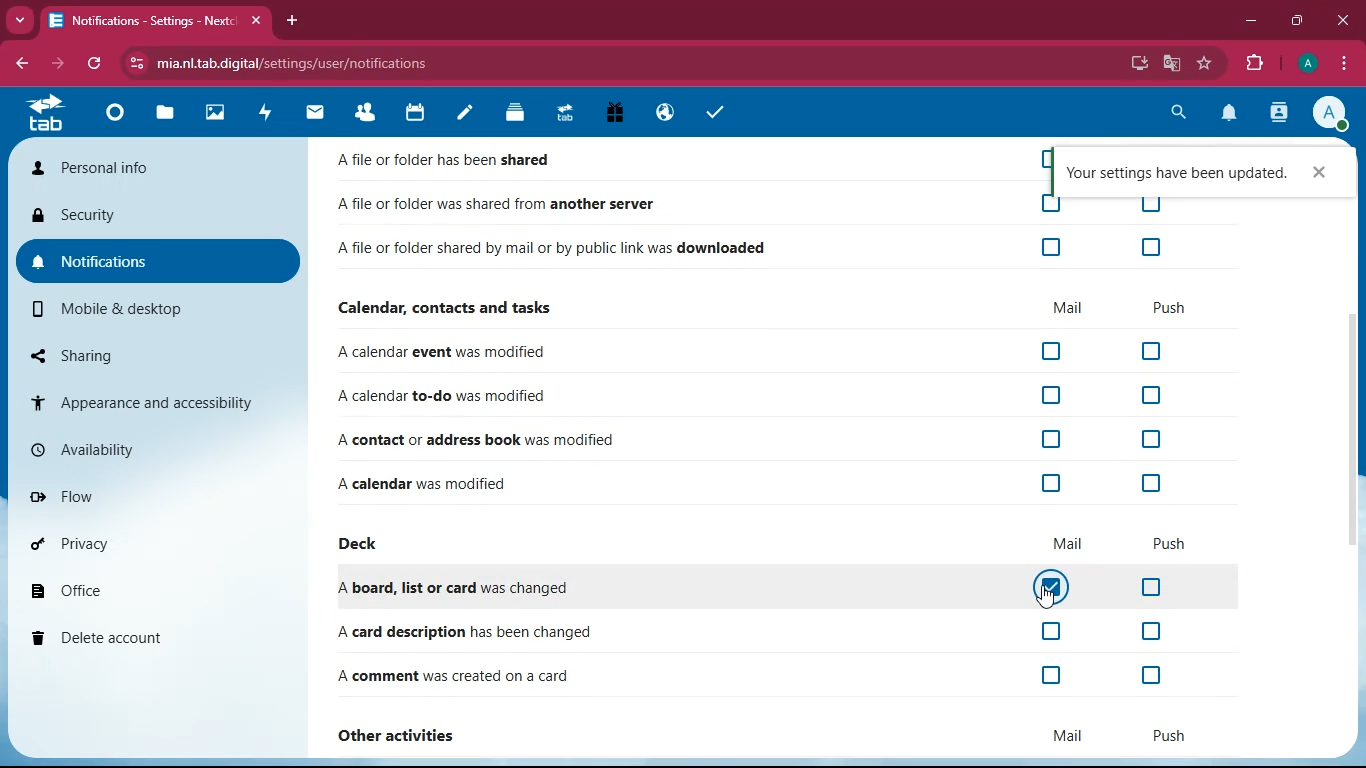 The width and height of the screenshot is (1366, 768). What do you see at coordinates (614, 114) in the screenshot?
I see `Free Trail PC` at bounding box center [614, 114].